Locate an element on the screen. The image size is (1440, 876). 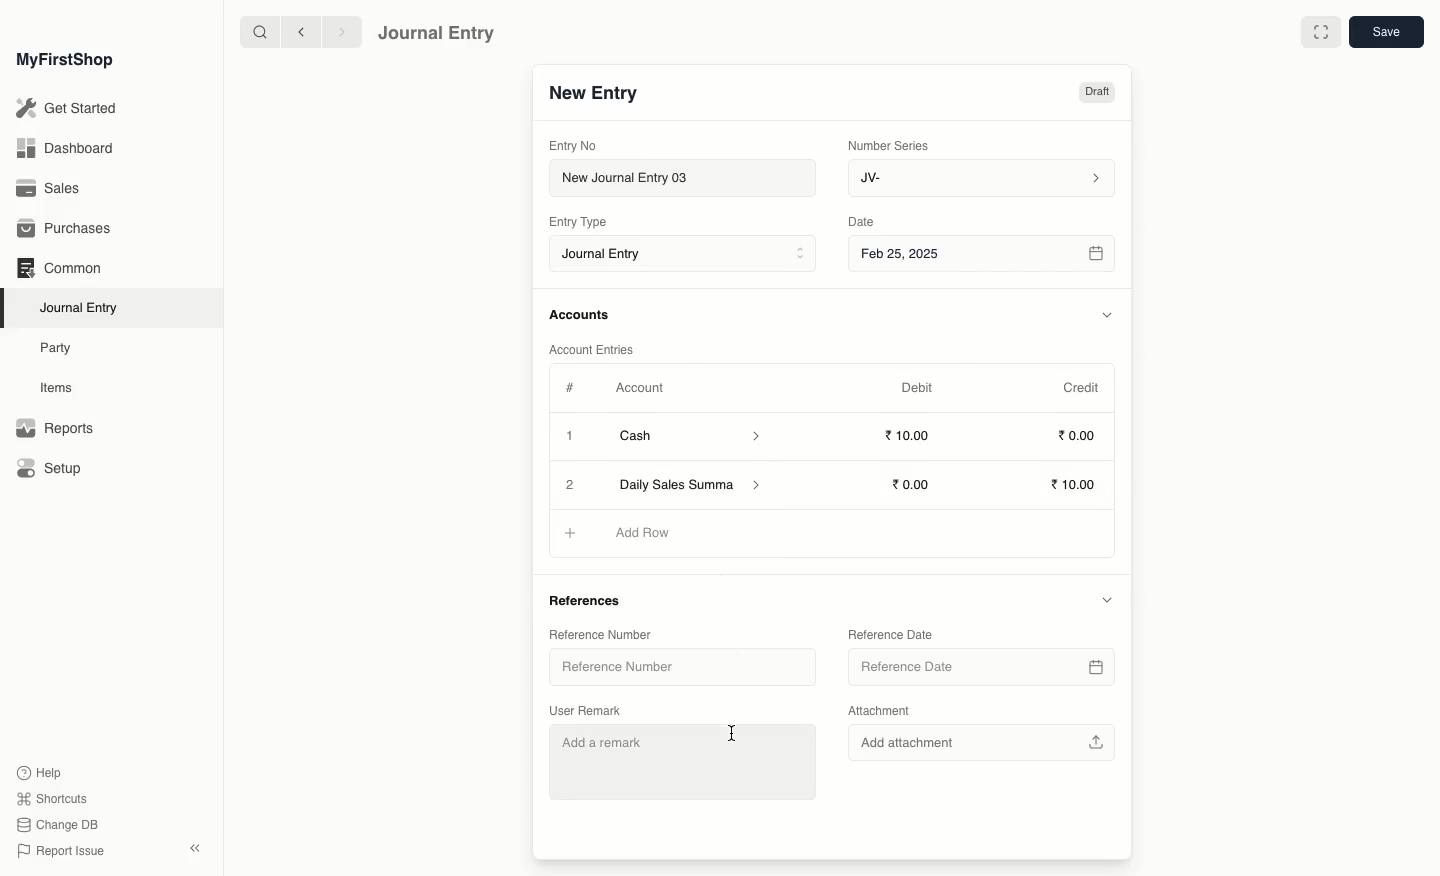
Add a remark is located at coordinates (686, 759).